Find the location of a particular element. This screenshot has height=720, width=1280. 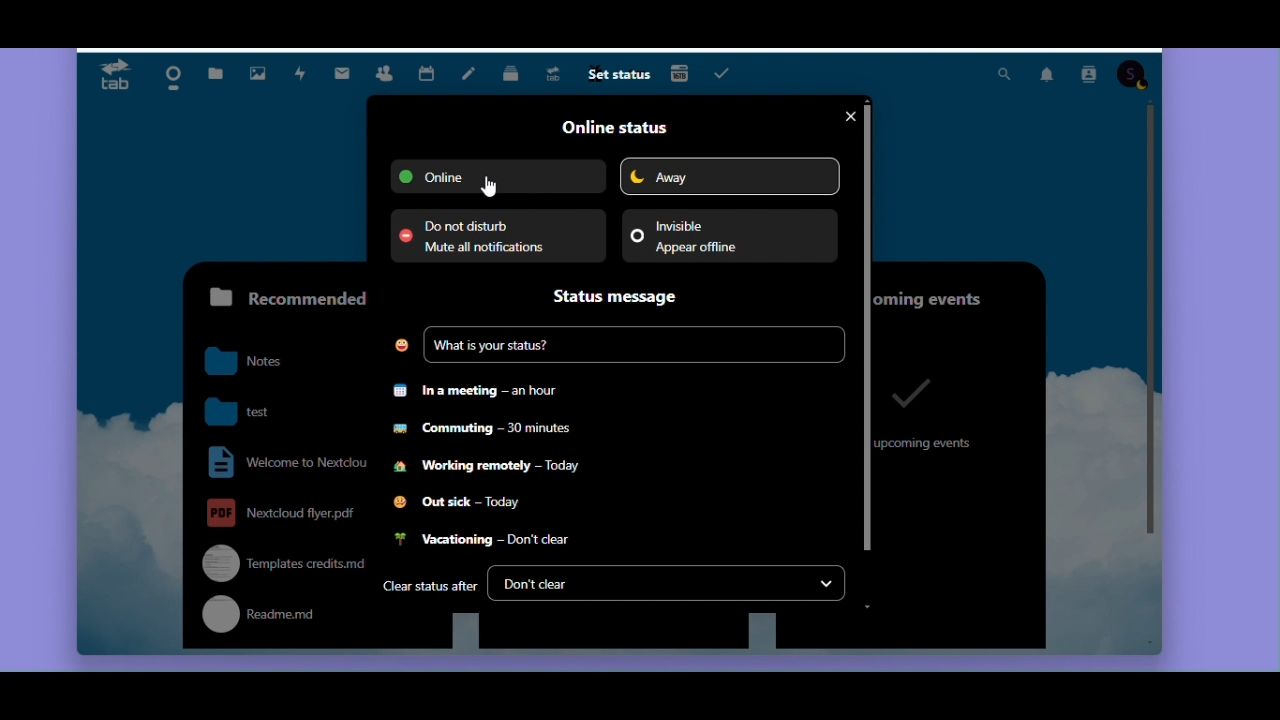

Search is located at coordinates (1003, 75).